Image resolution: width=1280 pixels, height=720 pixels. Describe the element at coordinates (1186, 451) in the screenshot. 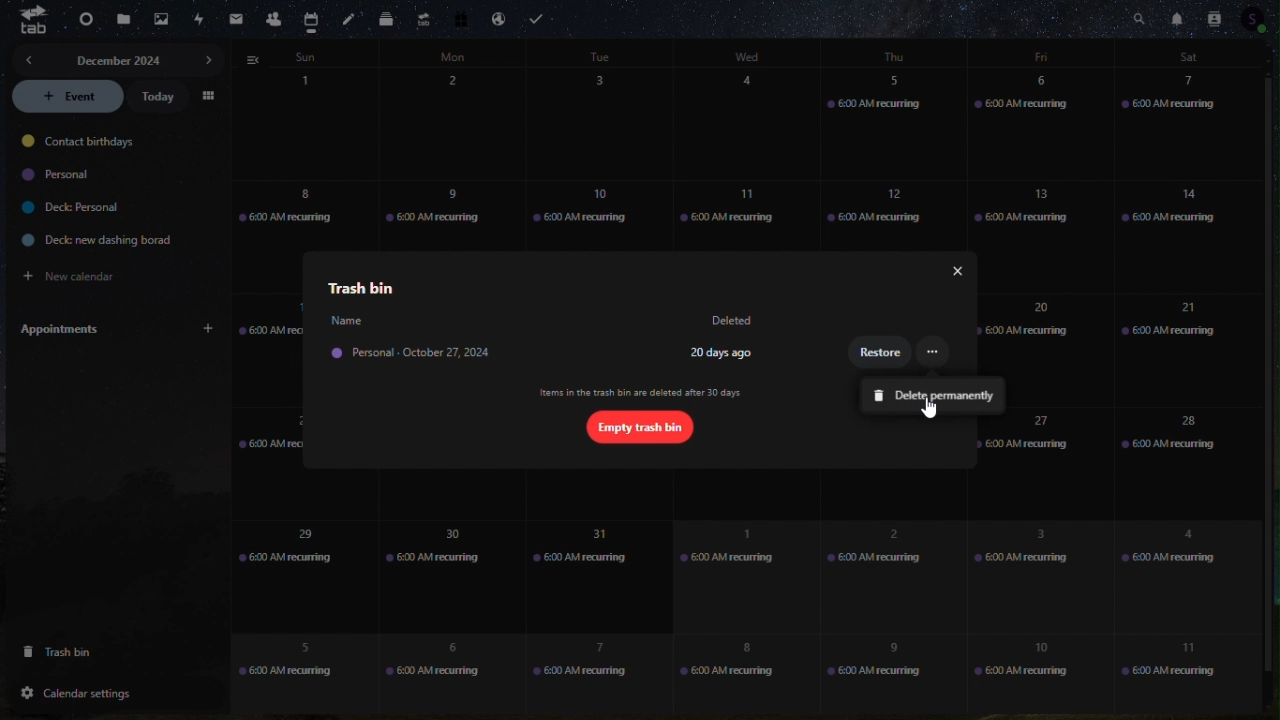

I see `28` at that location.